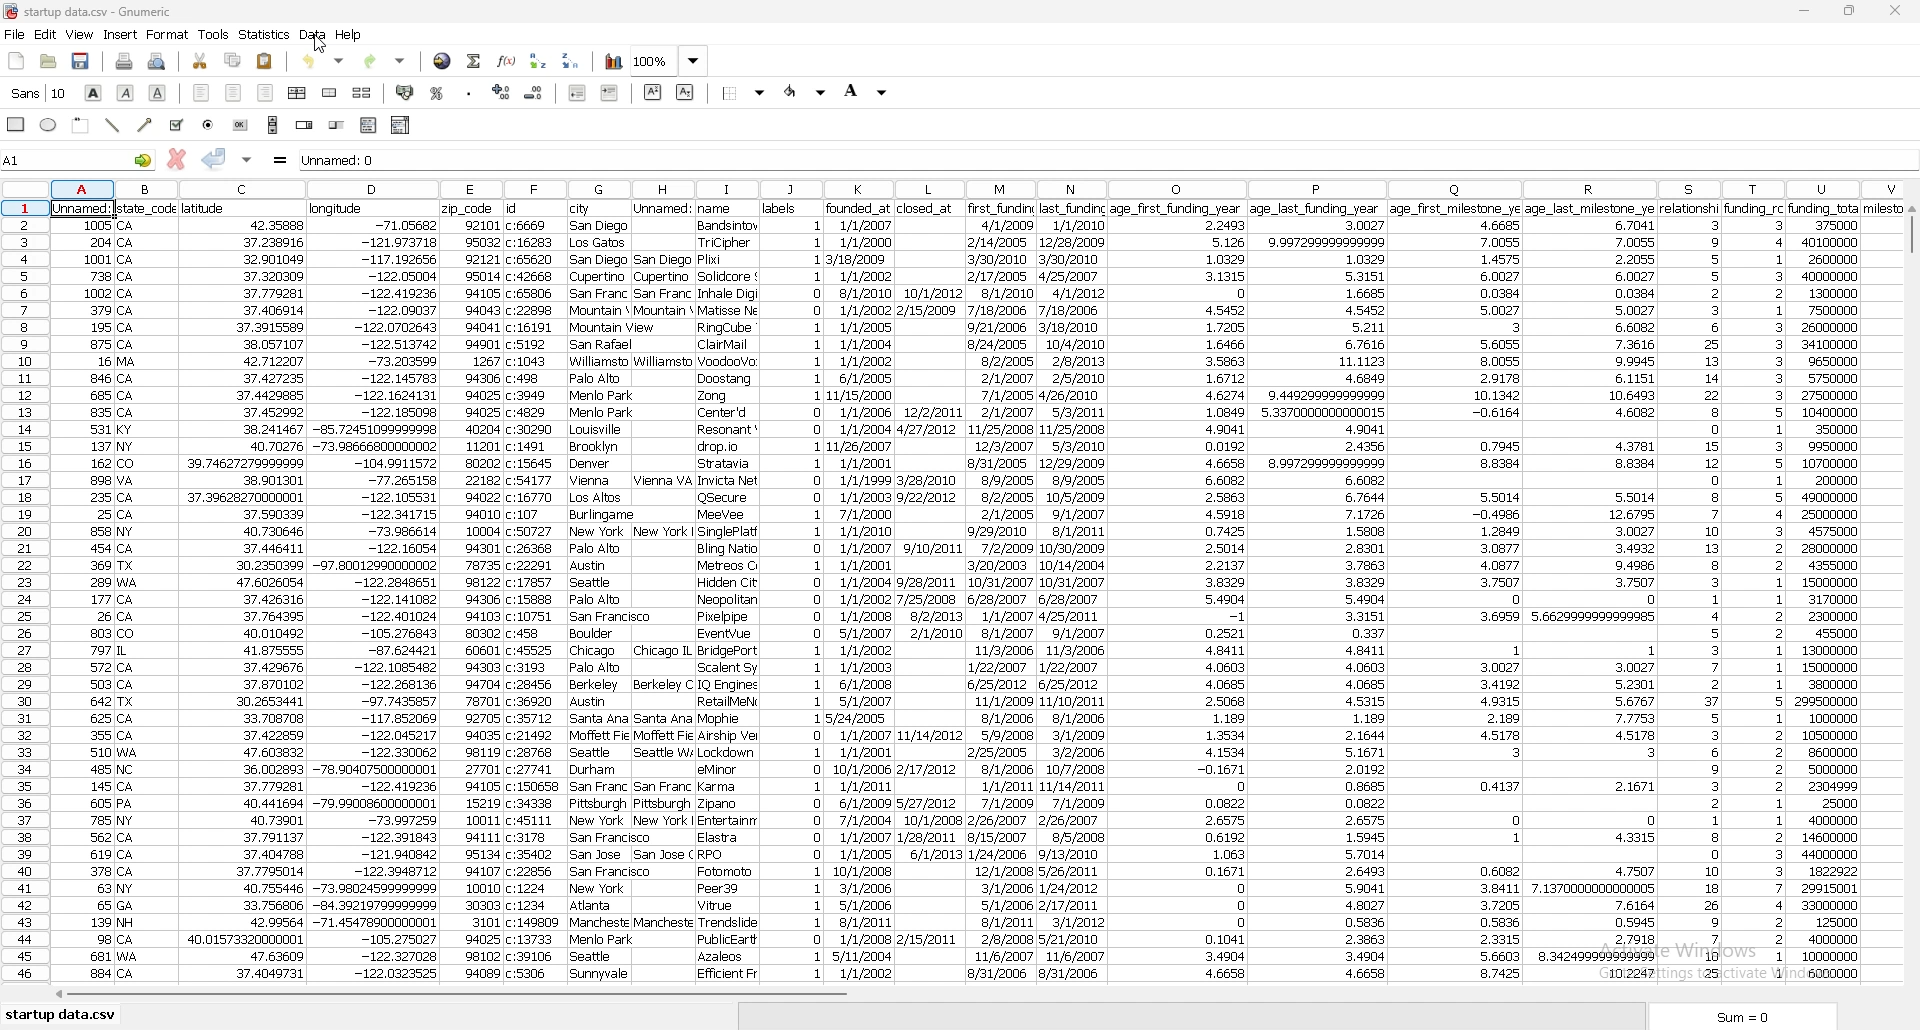  Describe the element at coordinates (265, 34) in the screenshot. I see `STATISTICS` at that location.